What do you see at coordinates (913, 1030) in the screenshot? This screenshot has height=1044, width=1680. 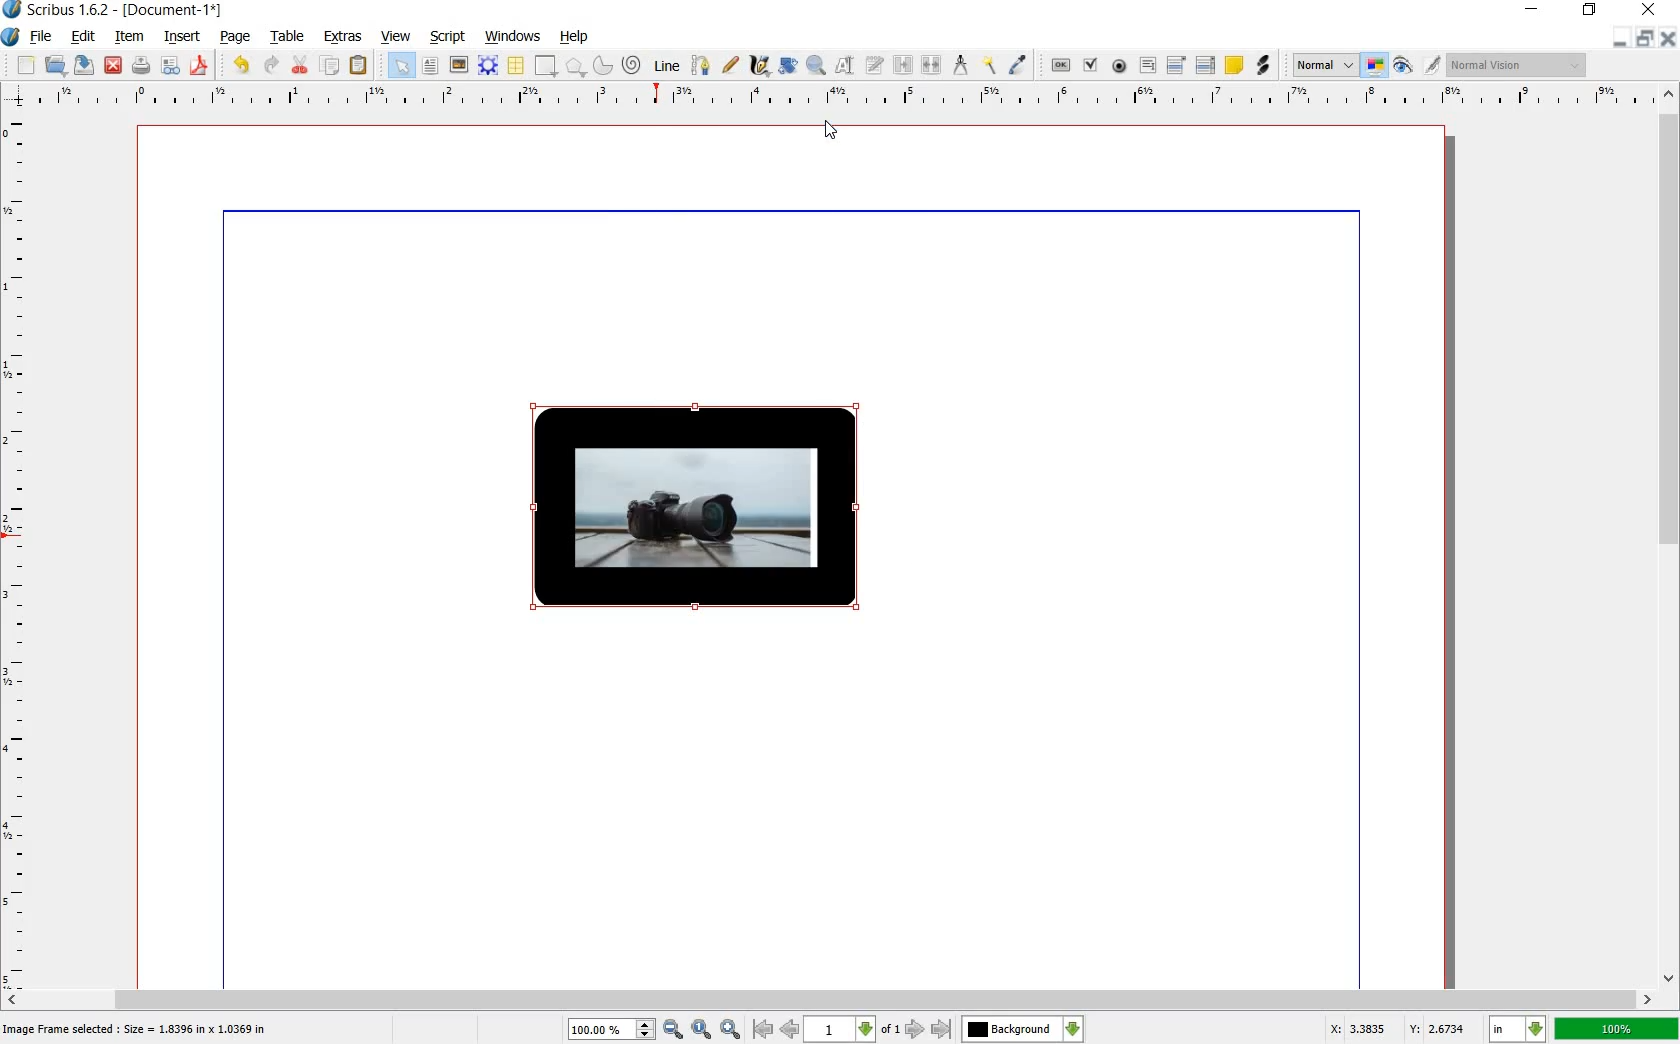 I see `next page` at bounding box center [913, 1030].